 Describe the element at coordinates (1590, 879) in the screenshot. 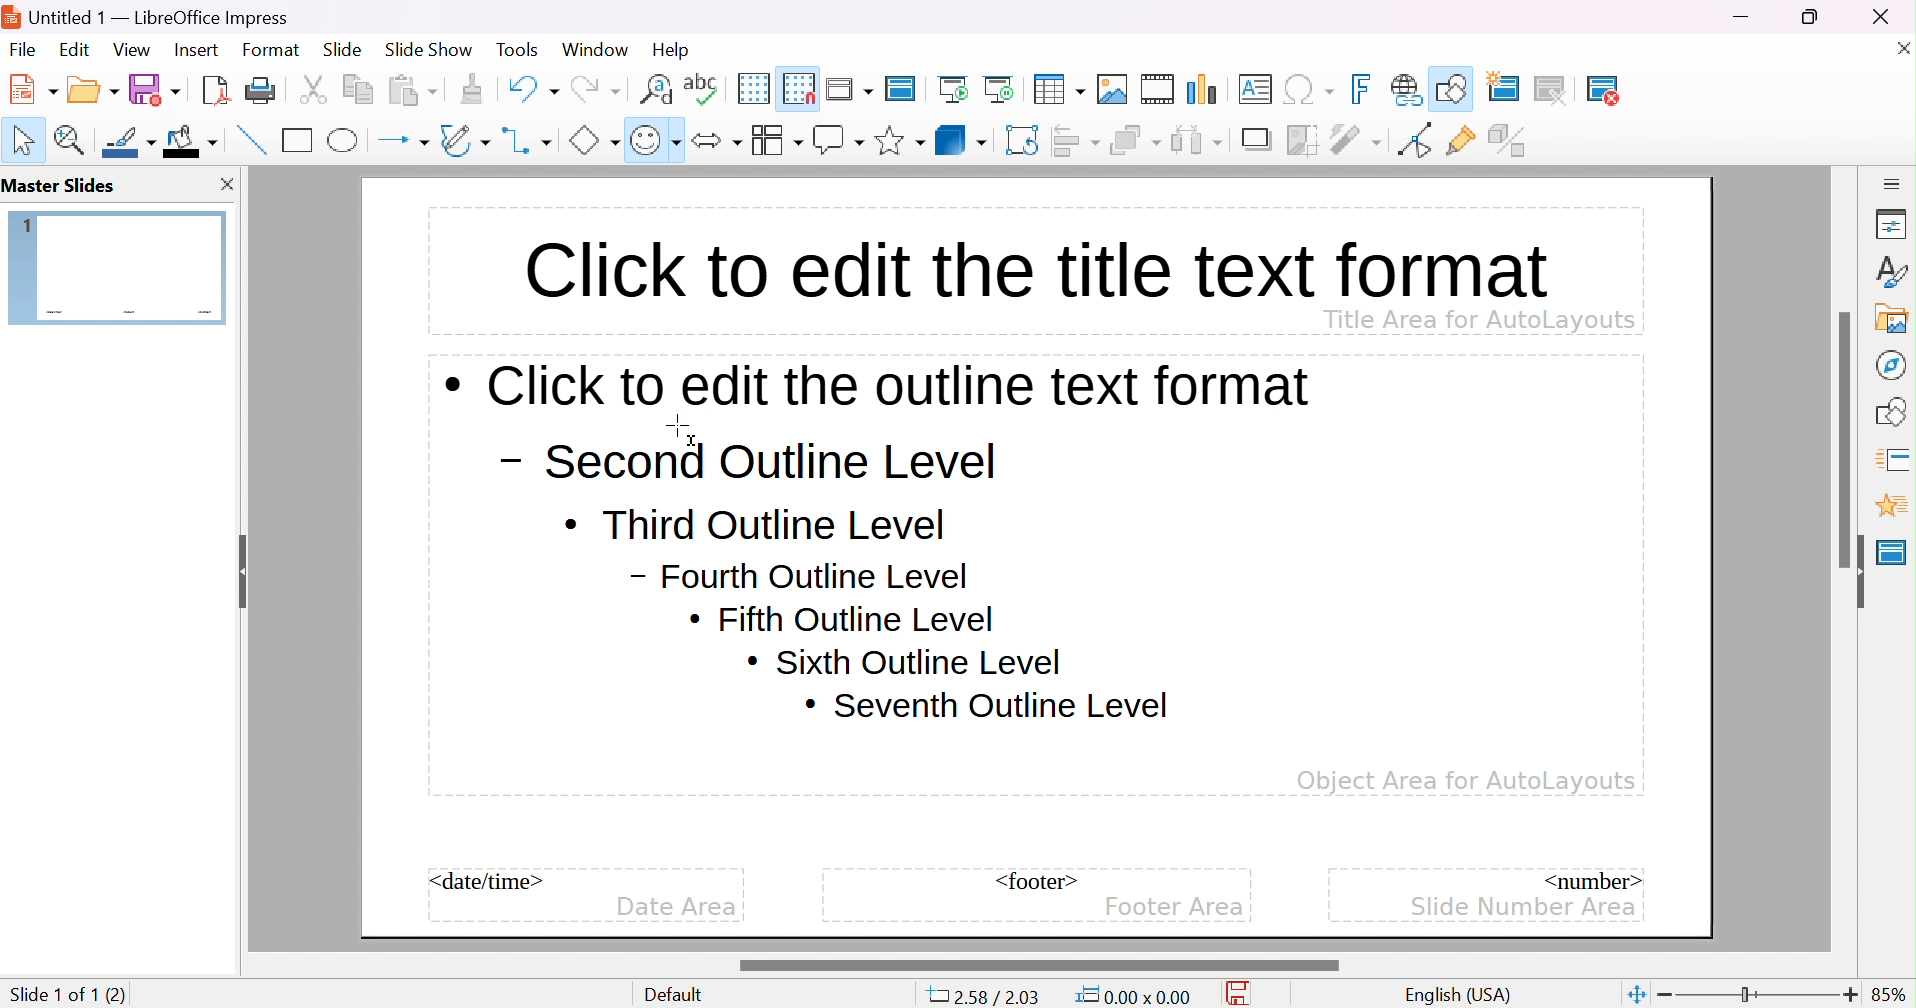

I see `<number>` at that location.